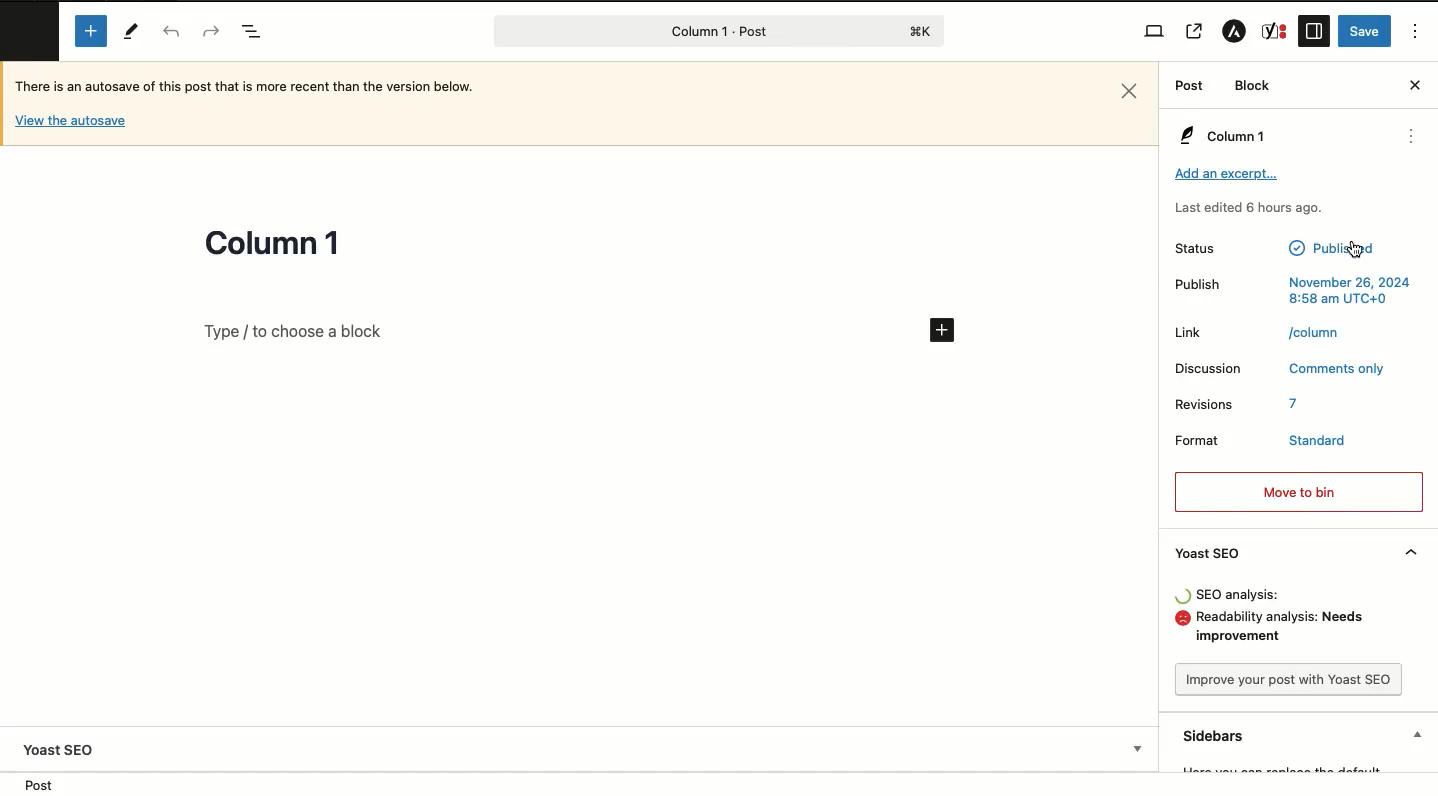 Image resolution: width=1438 pixels, height=796 pixels. Describe the element at coordinates (172, 32) in the screenshot. I see `Undo` at that location.